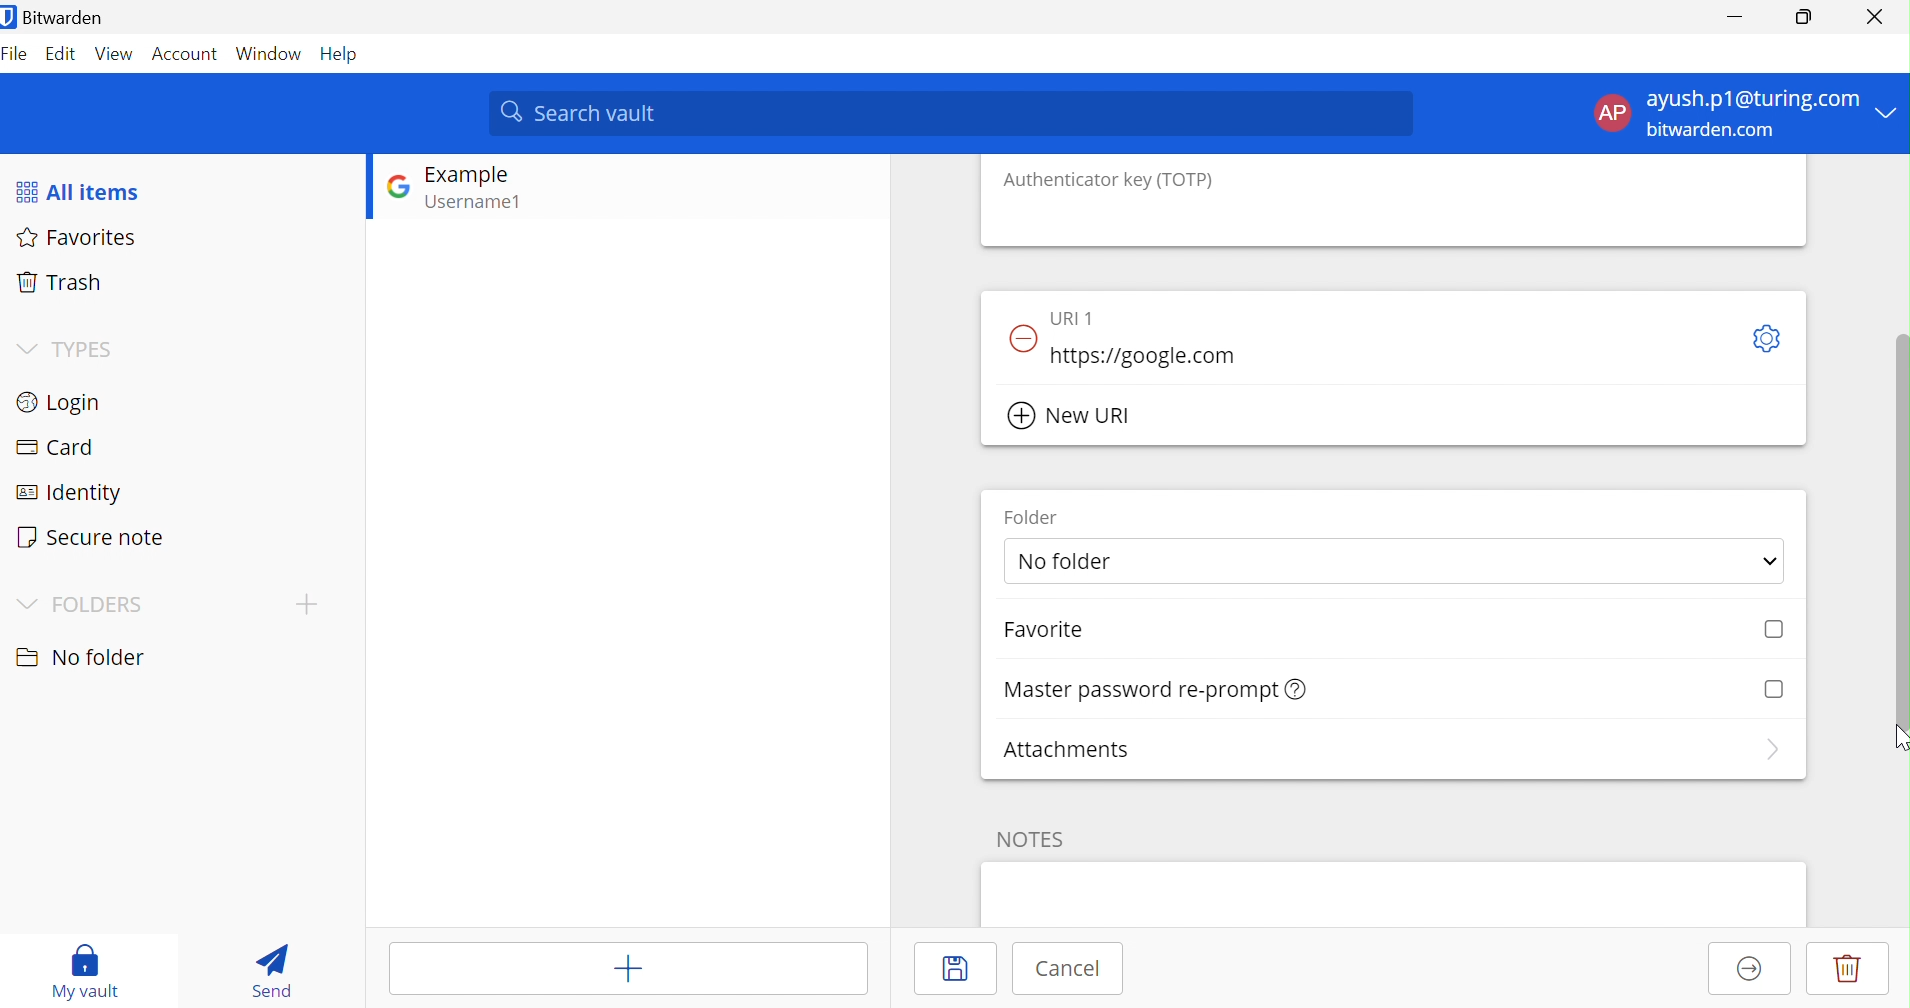  I want to click on Card, so click(55, 445).